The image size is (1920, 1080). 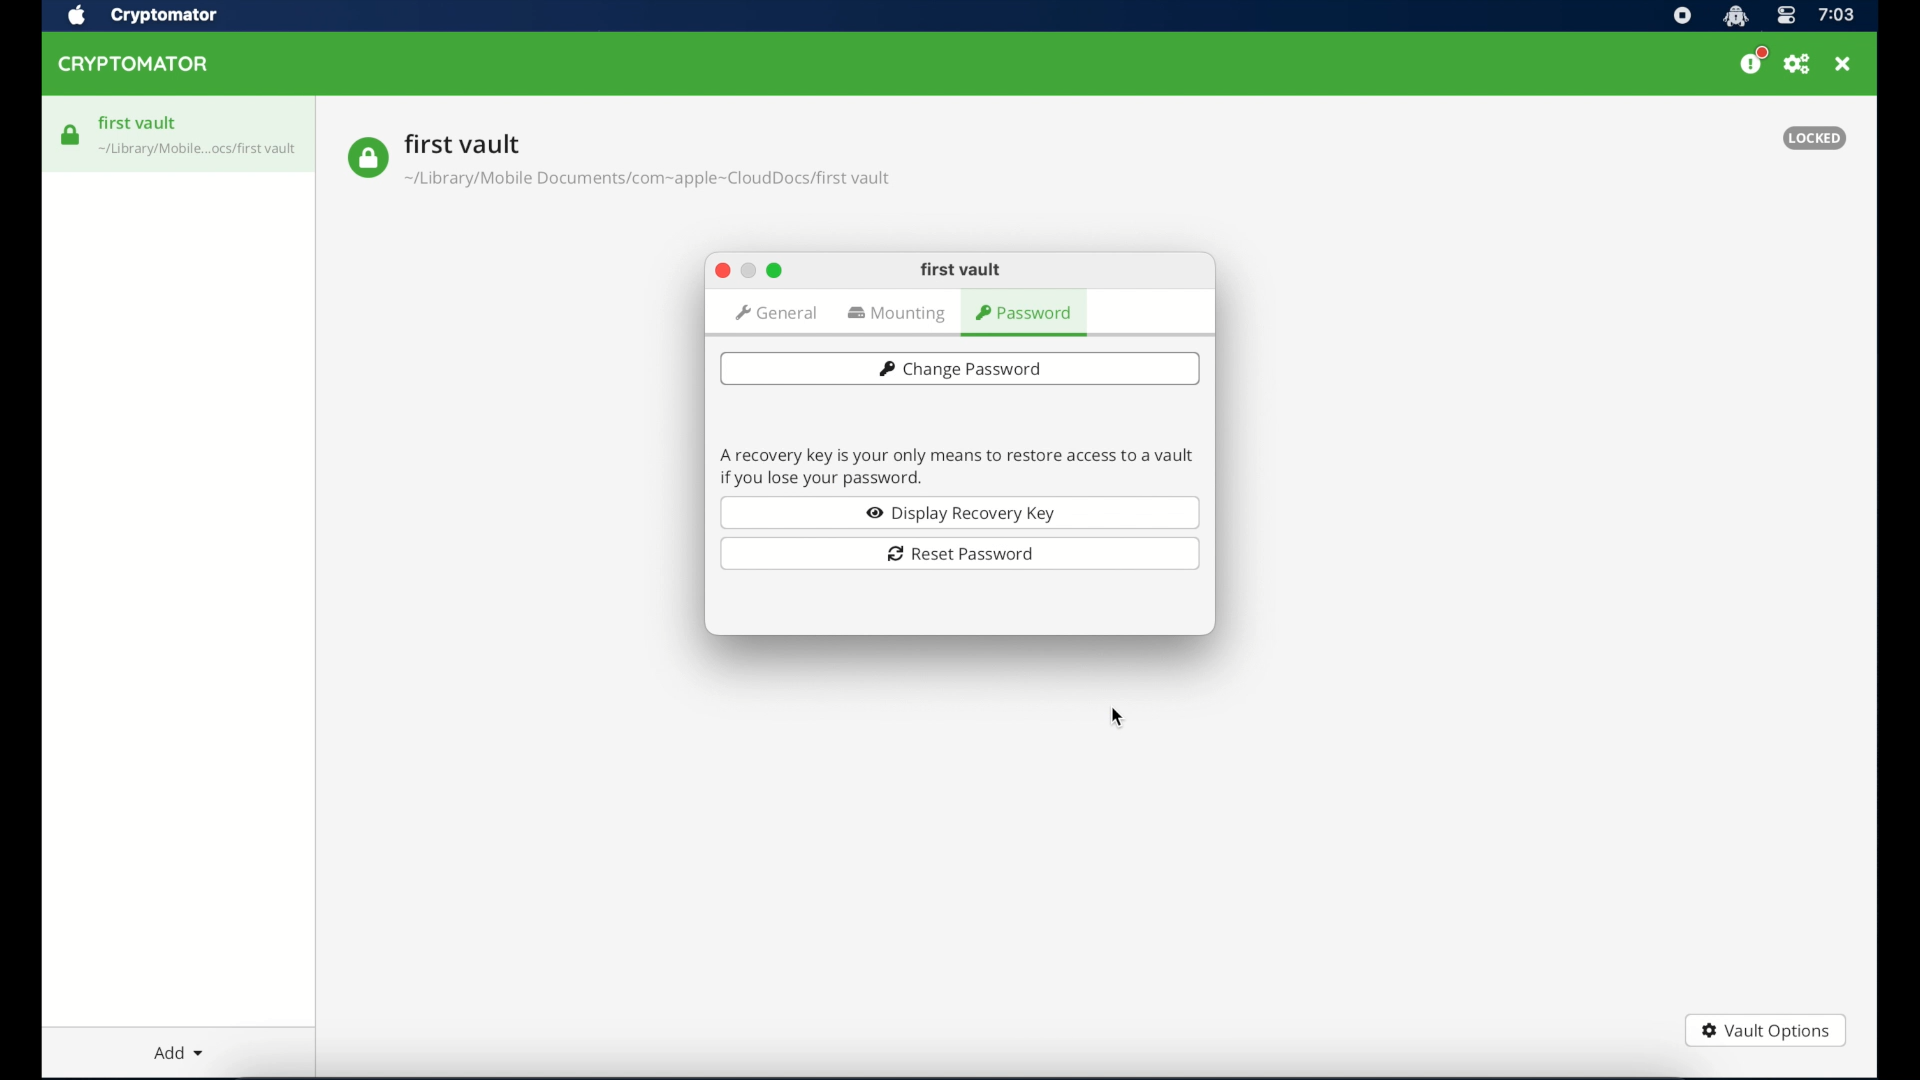 What do you see at coordinates (721, 271) in the screenshot?
I see `close` at bounding box center [721, 271].